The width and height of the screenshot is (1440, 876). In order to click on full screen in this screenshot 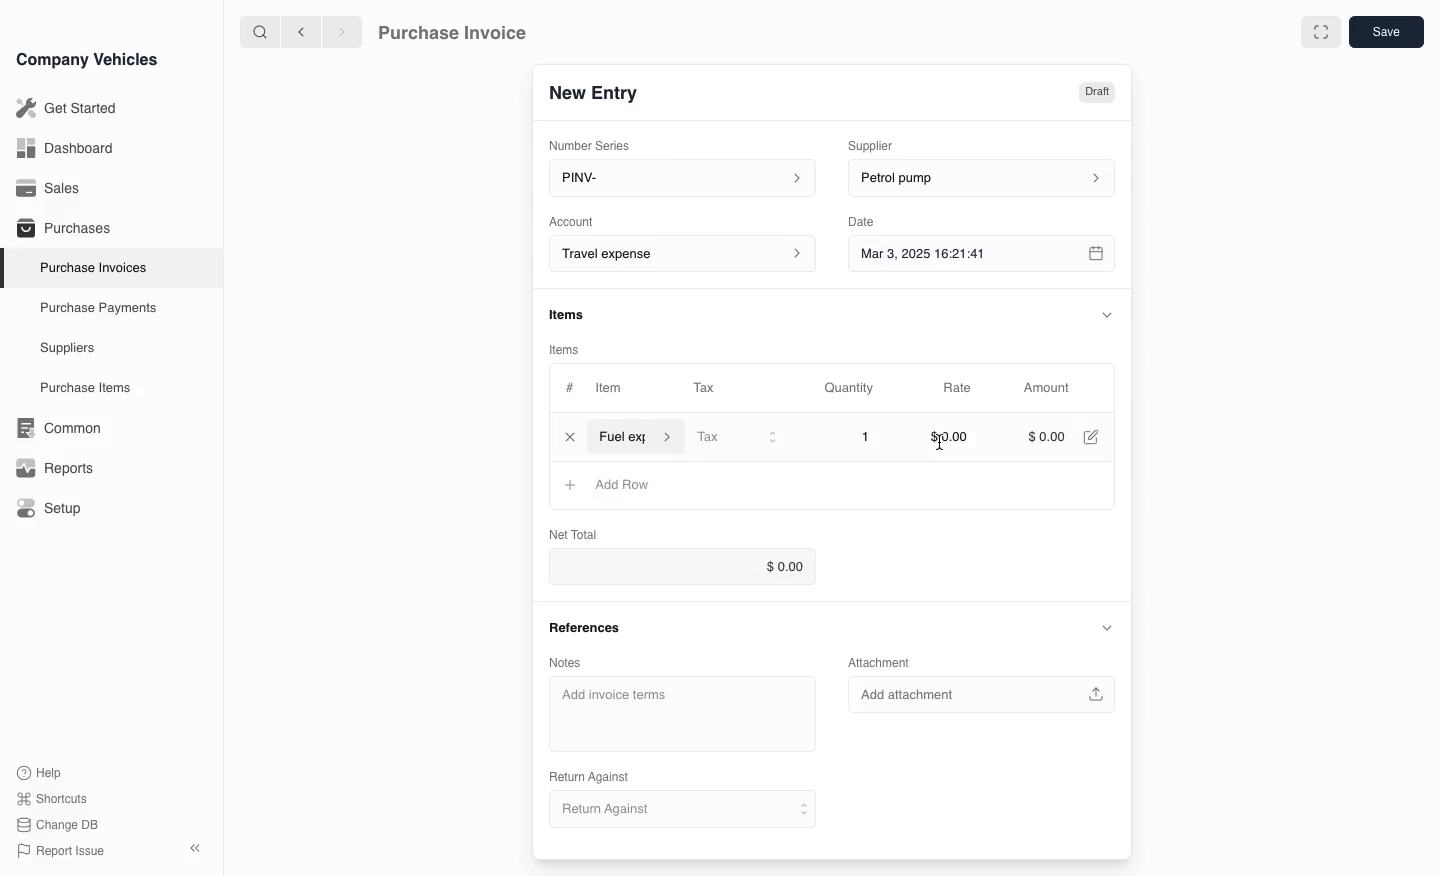, I will do `click(1320, 32)`.